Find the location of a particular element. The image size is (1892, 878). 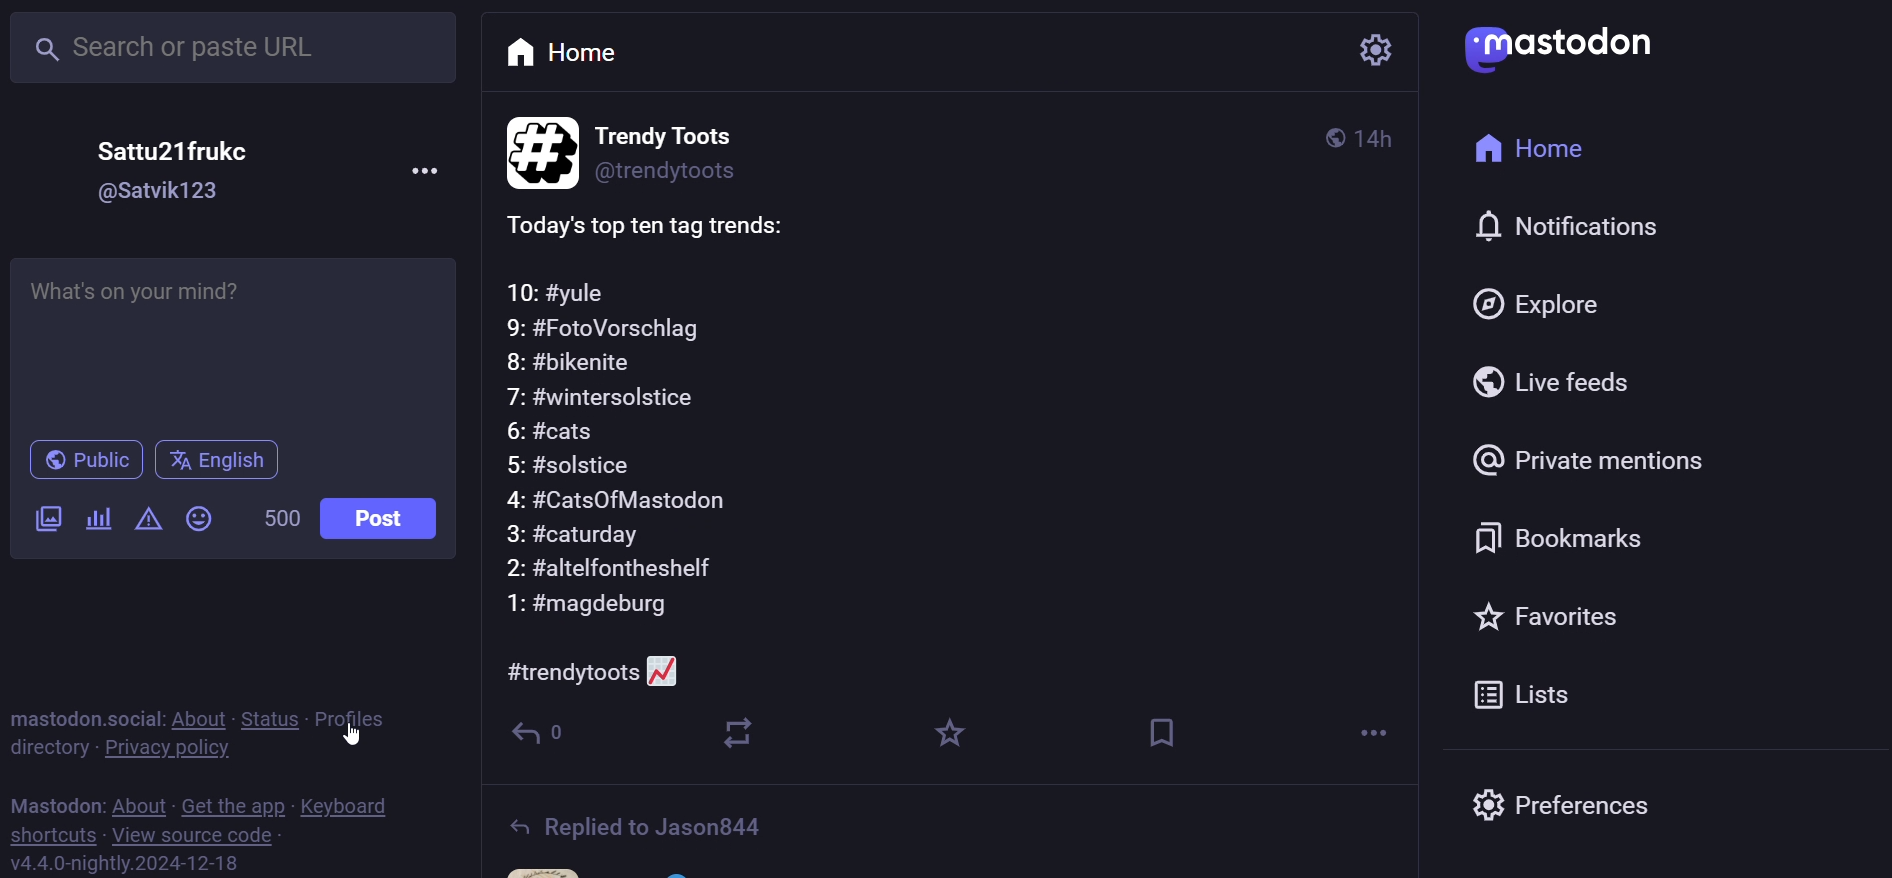

private policy is located at coordinates (161, 753).